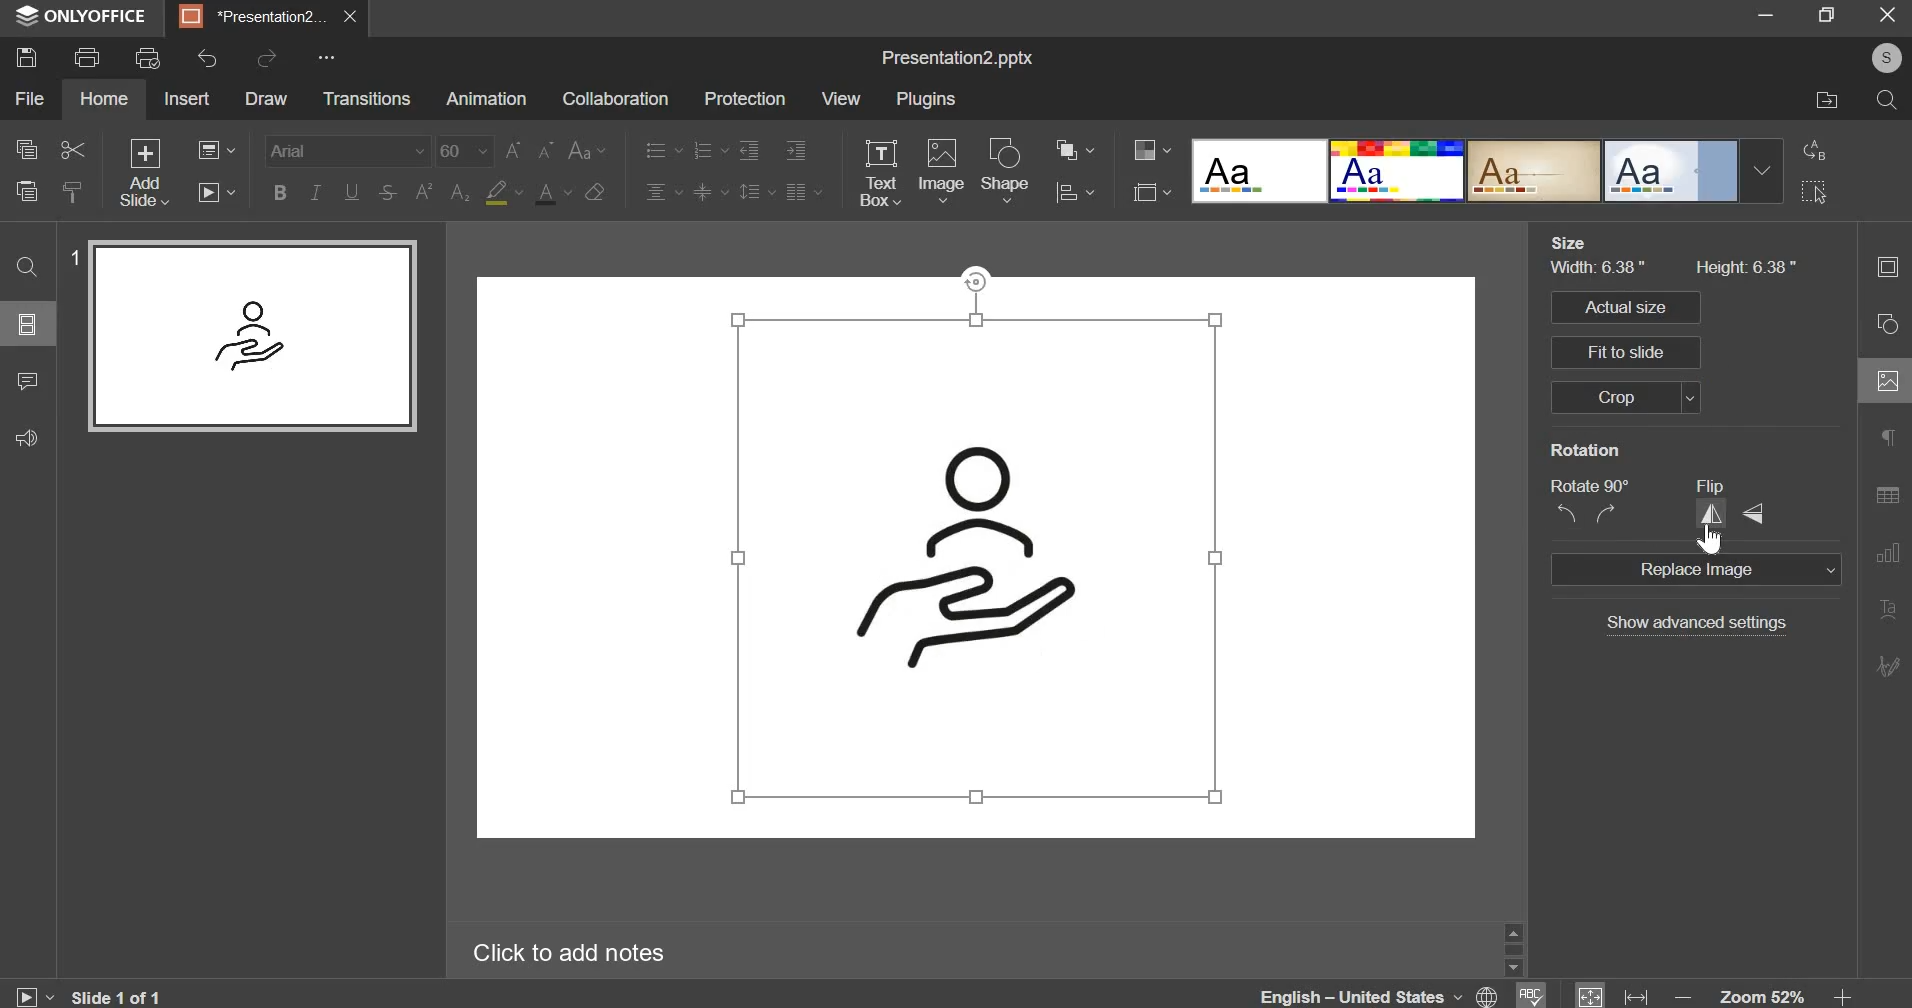 The height and width of the screenshot is (1008, 1912). What do you see at coordinates (86, 58) in the screenshot?
I see `print` at bounding box center [86, 58].